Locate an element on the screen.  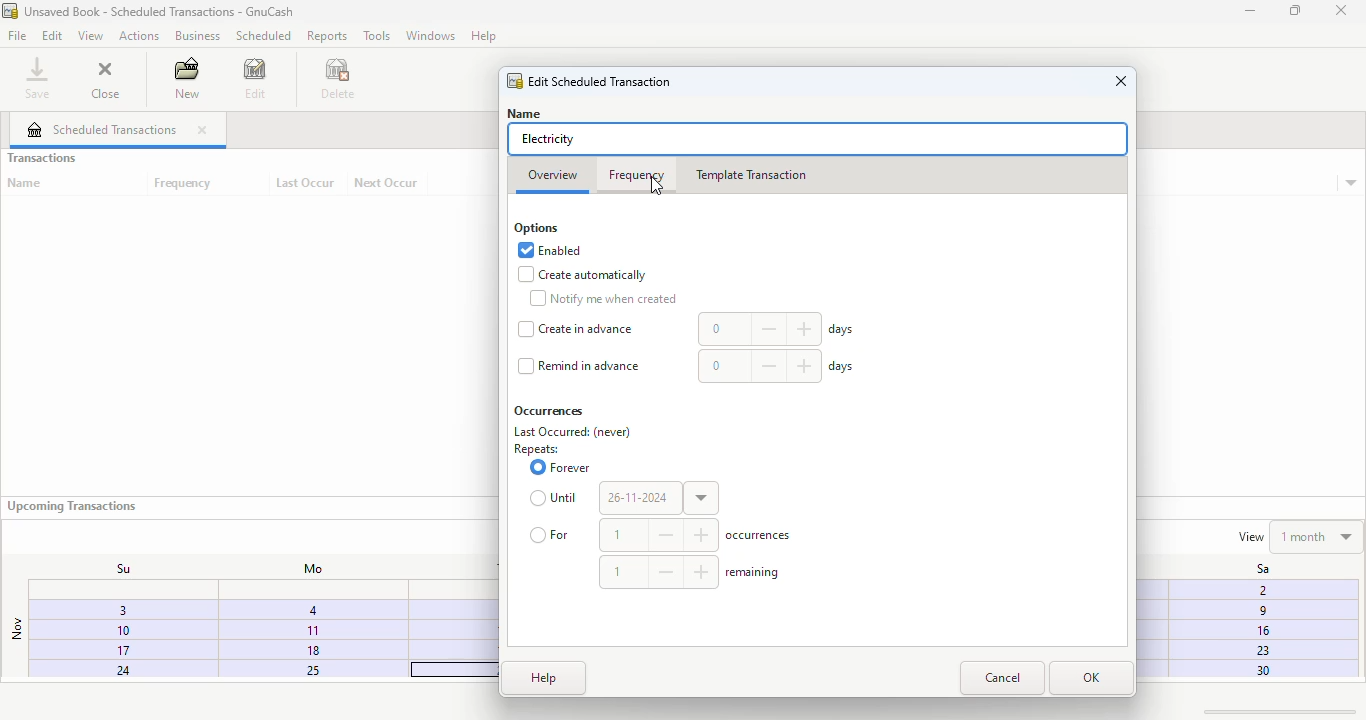
1 remaining is located at coordinates (692, 571).